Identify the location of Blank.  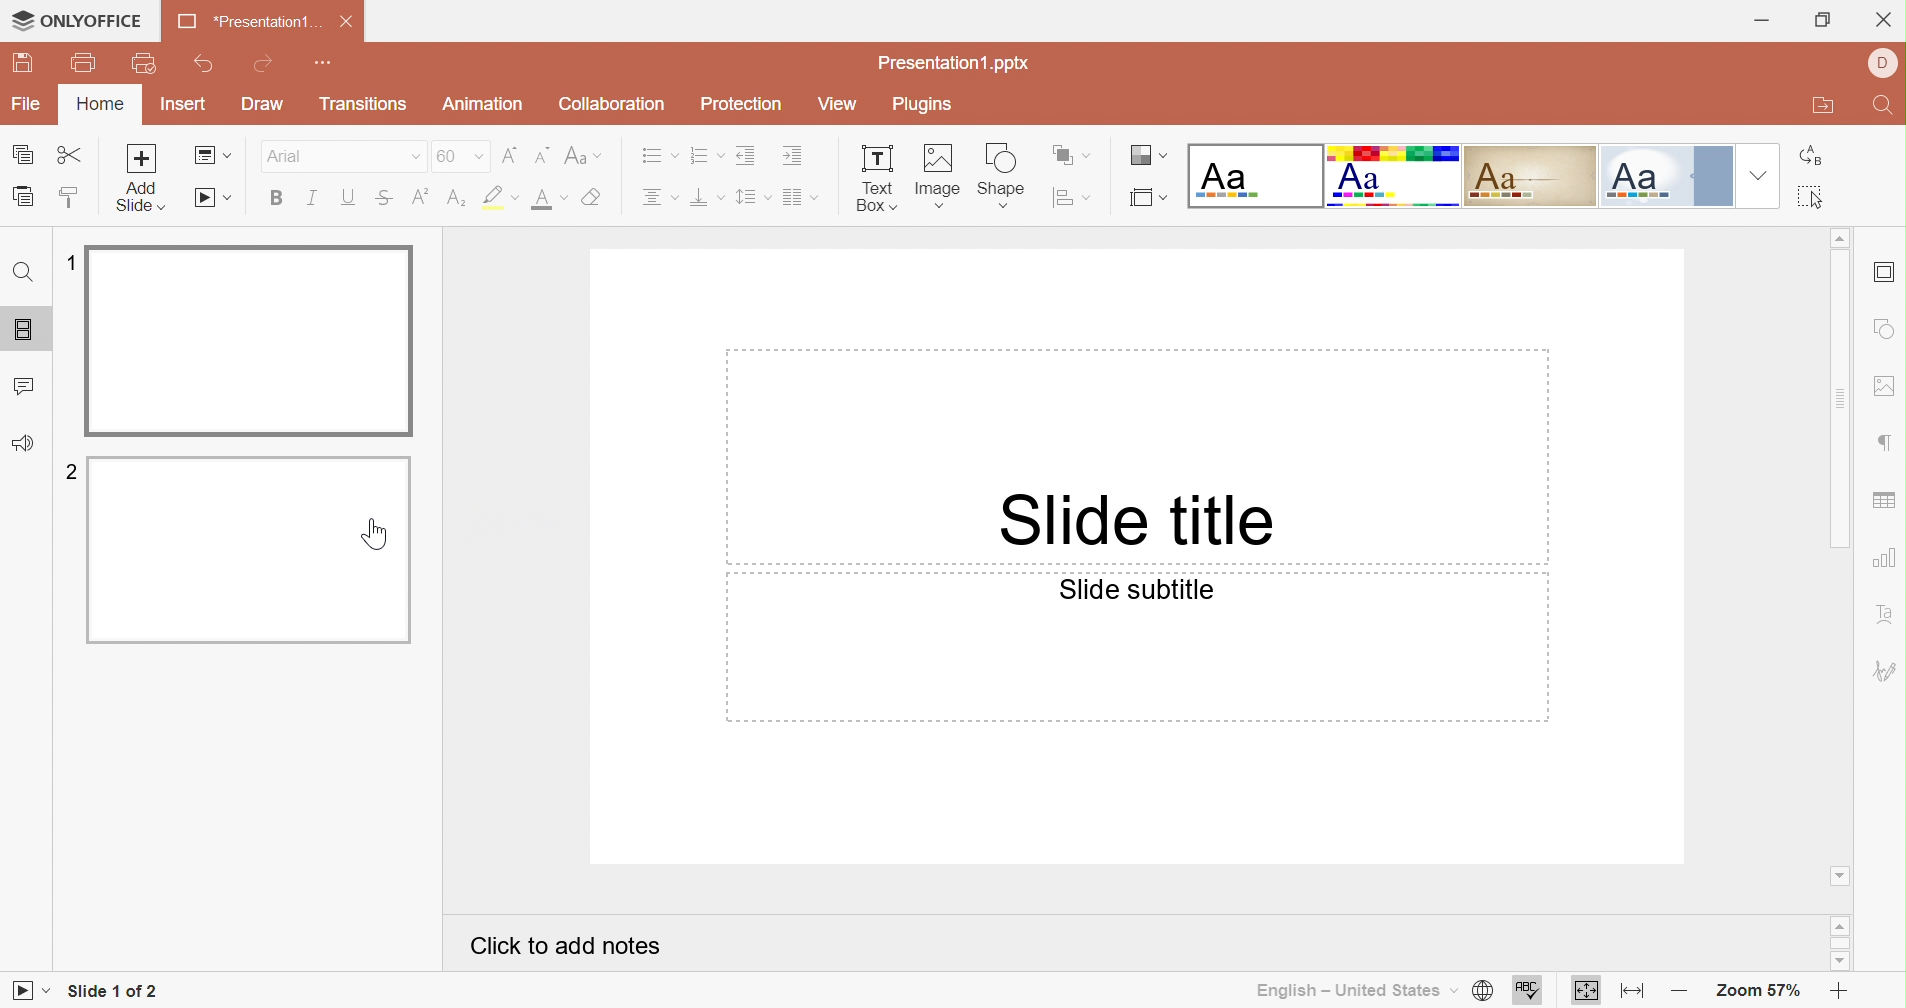
(1253, 177).